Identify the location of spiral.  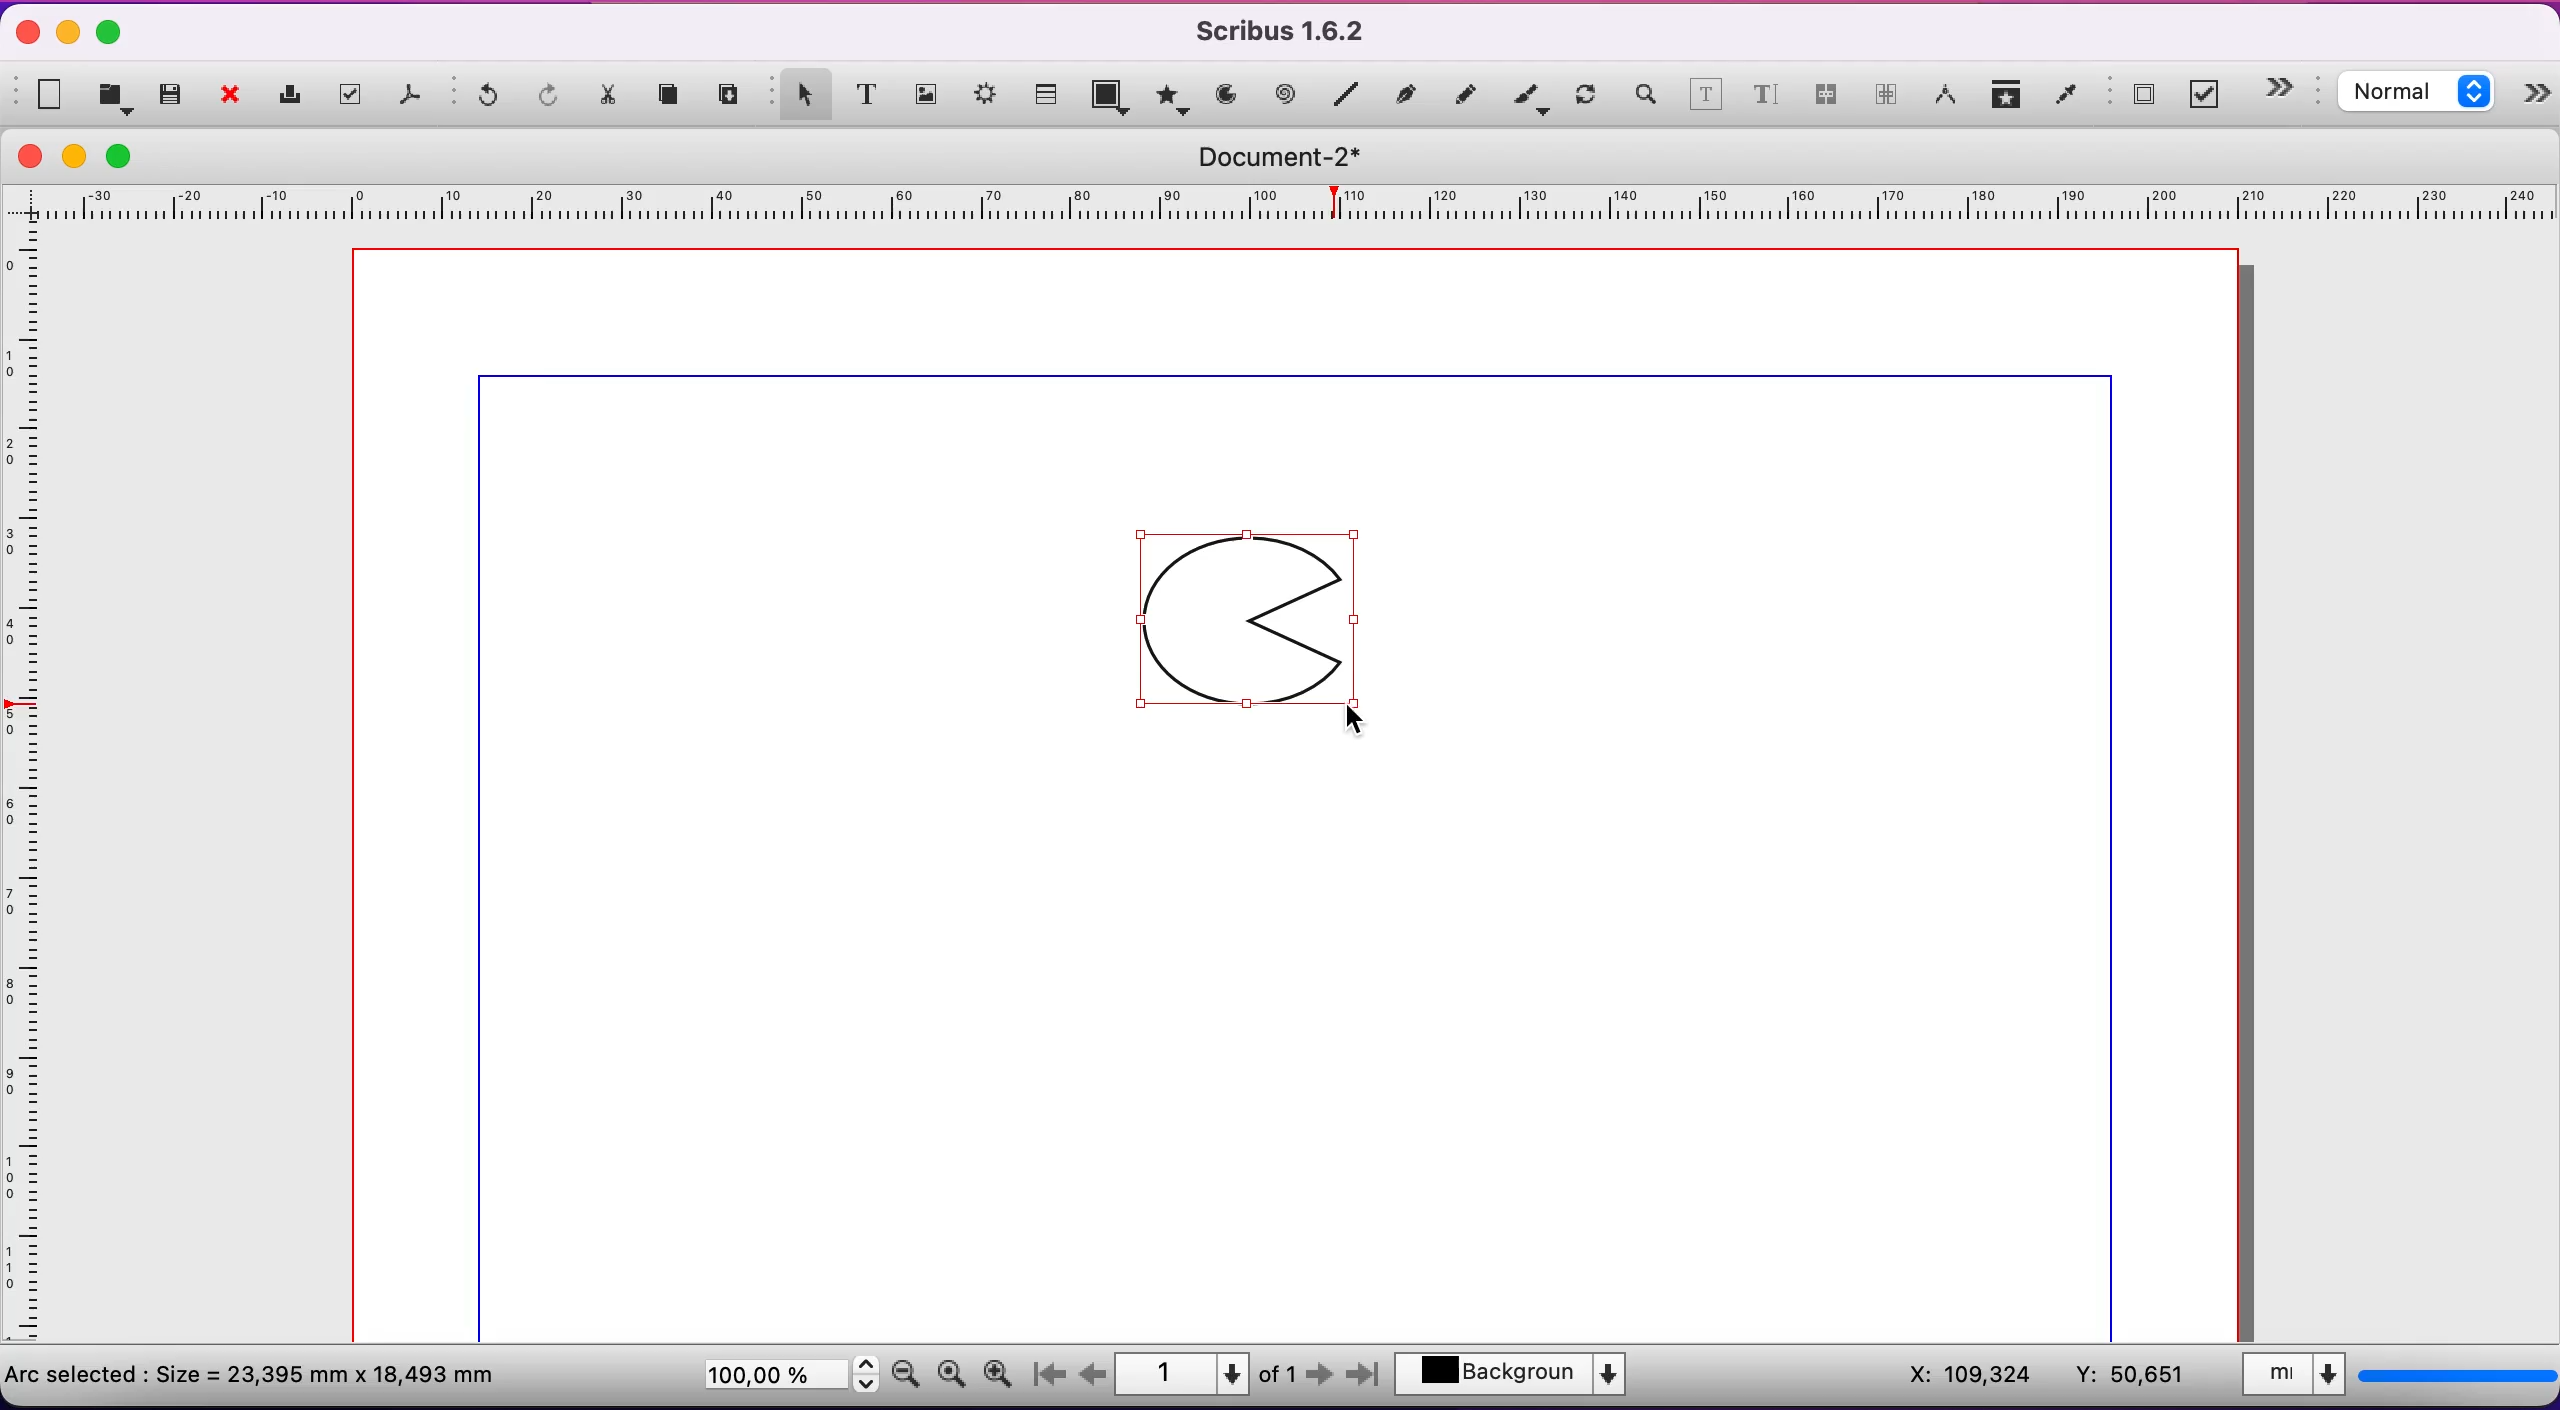
(1288, 96).